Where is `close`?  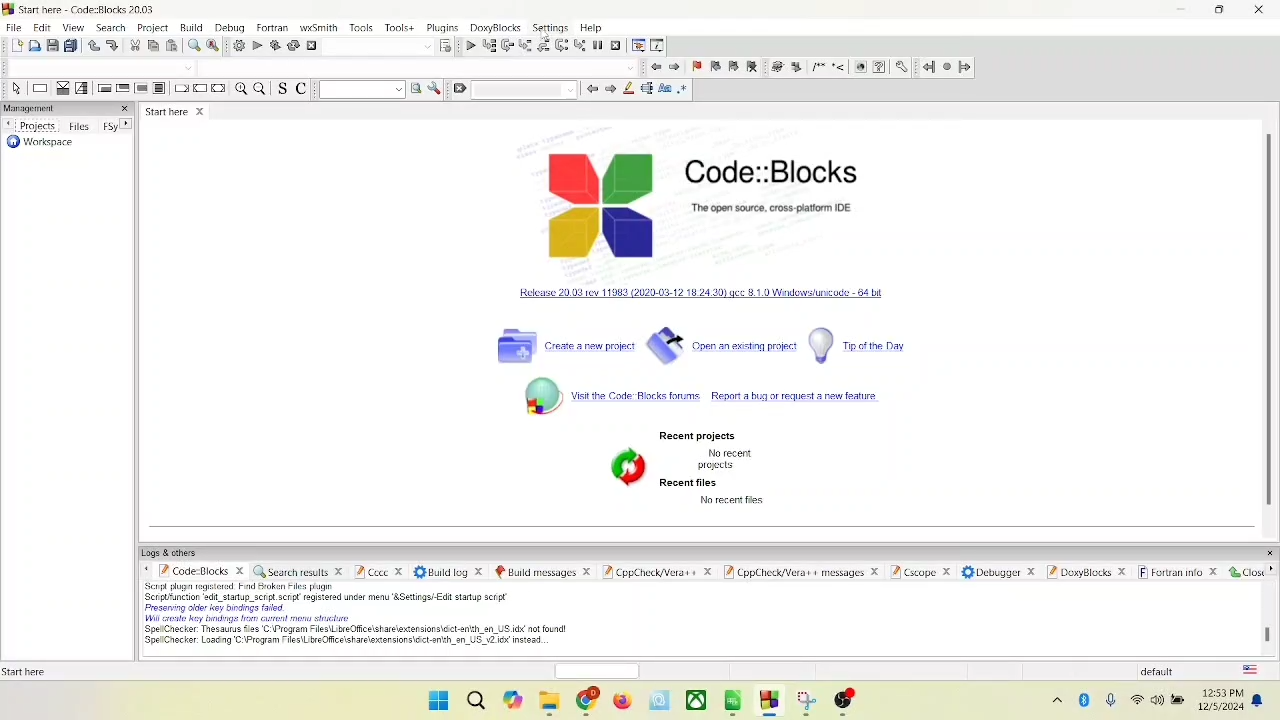
close is located at coordinates (1244, 572).